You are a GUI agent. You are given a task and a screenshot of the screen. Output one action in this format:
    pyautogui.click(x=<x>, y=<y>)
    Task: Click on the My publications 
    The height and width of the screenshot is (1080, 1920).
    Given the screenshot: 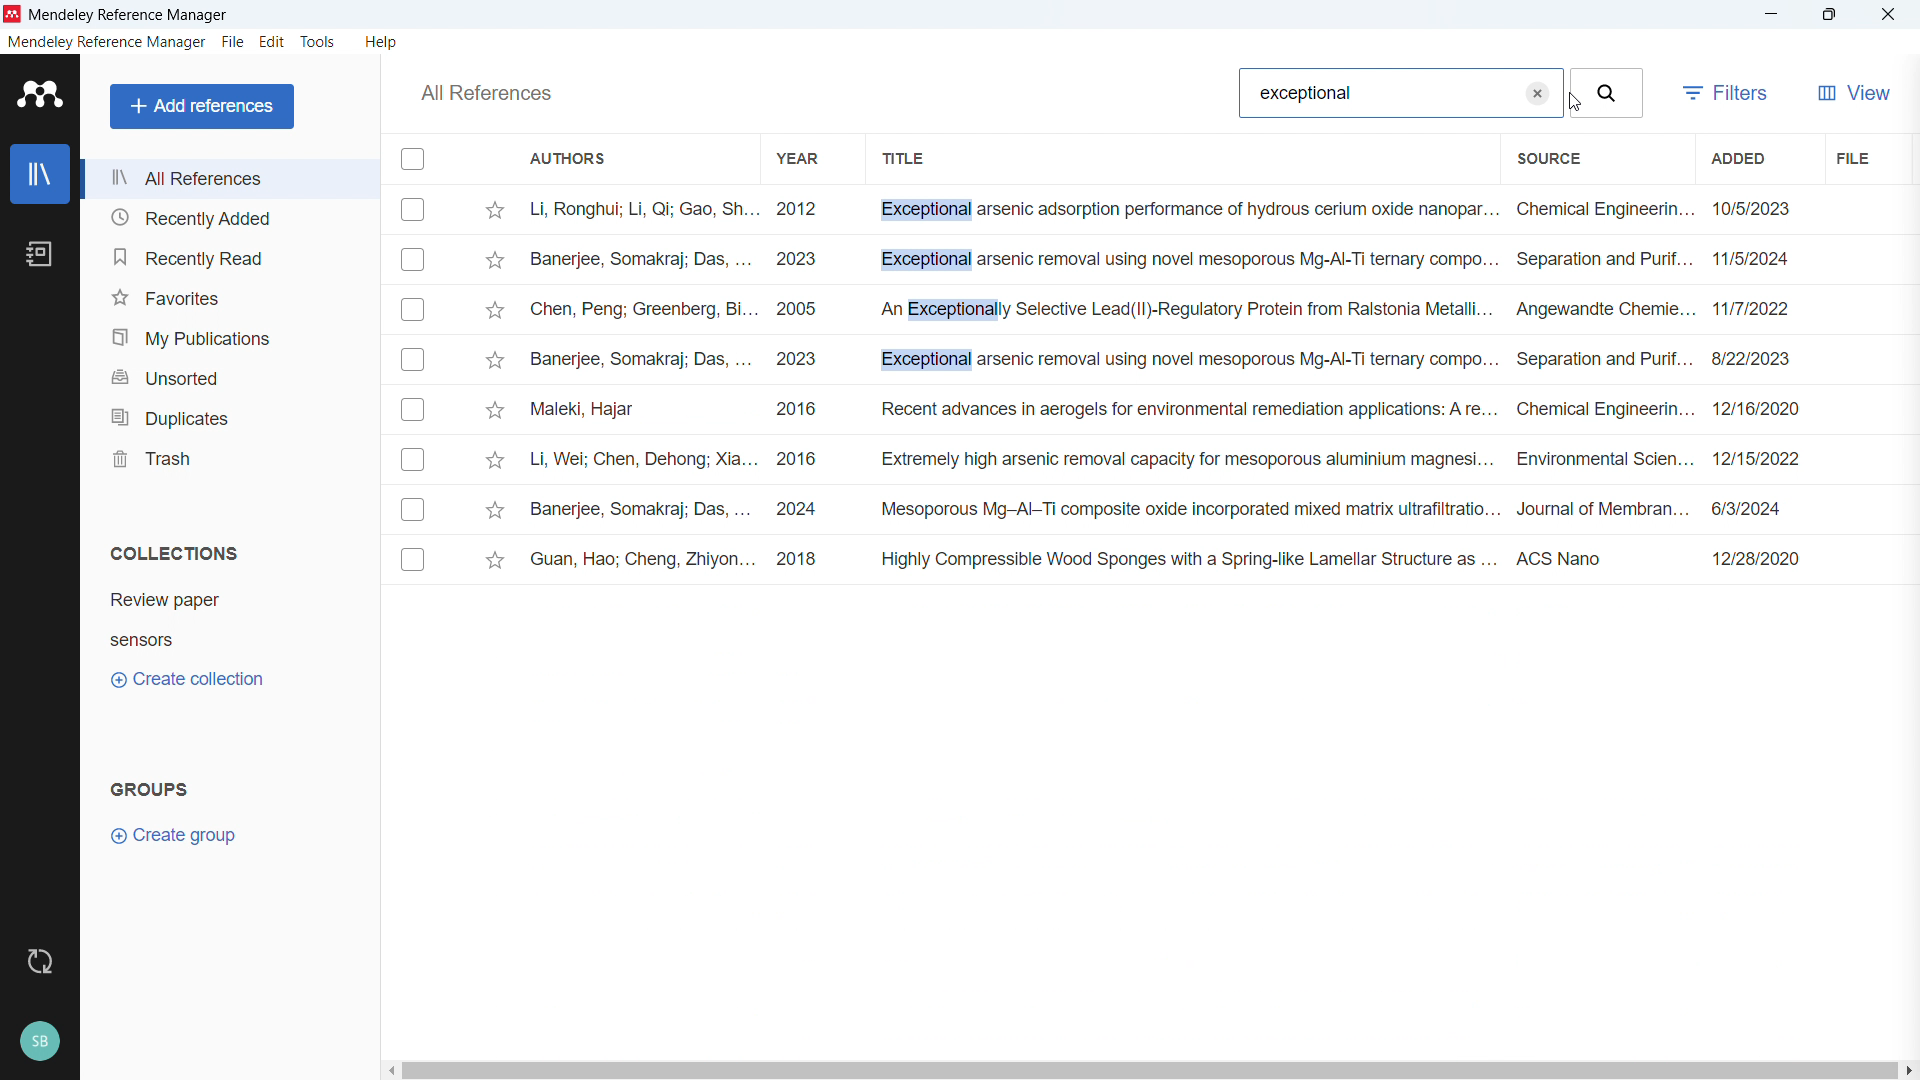 What is the action you would take?
    pyautogui.click(x=227, y=335)
    